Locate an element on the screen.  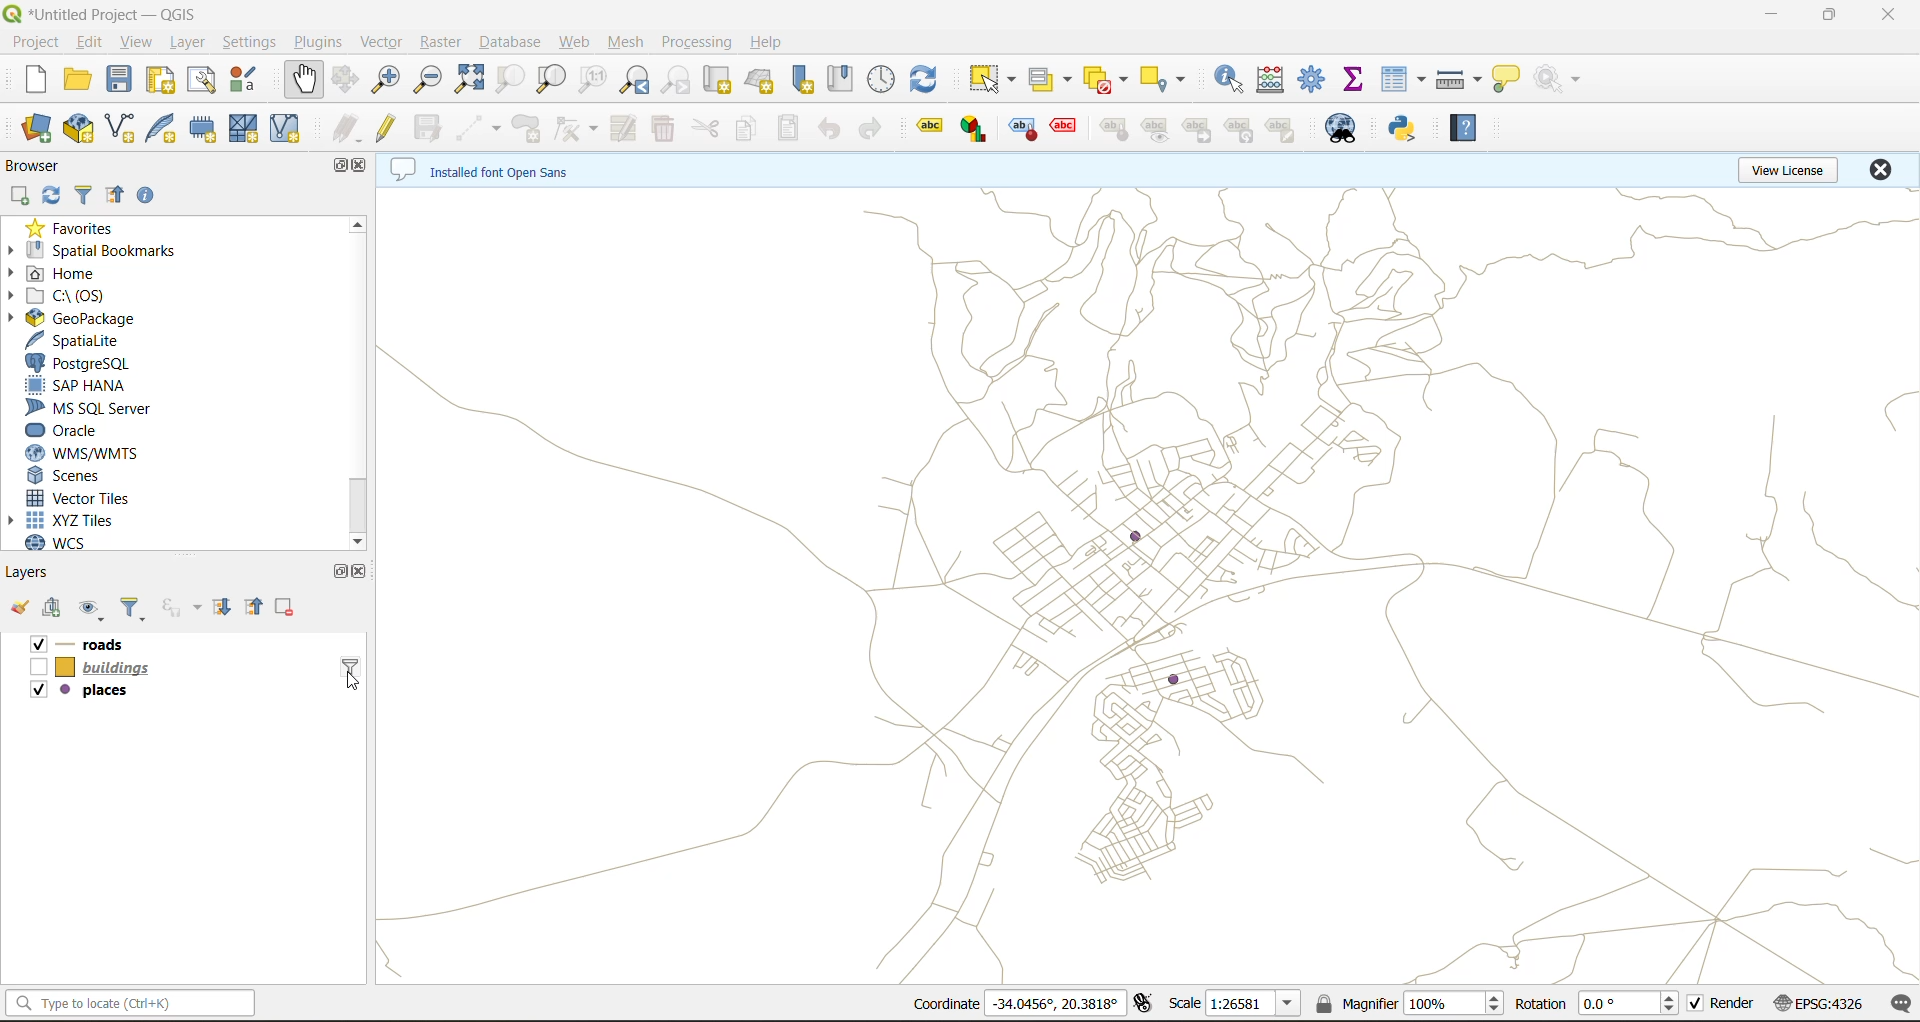
layers is located at coordinates (102, 692).